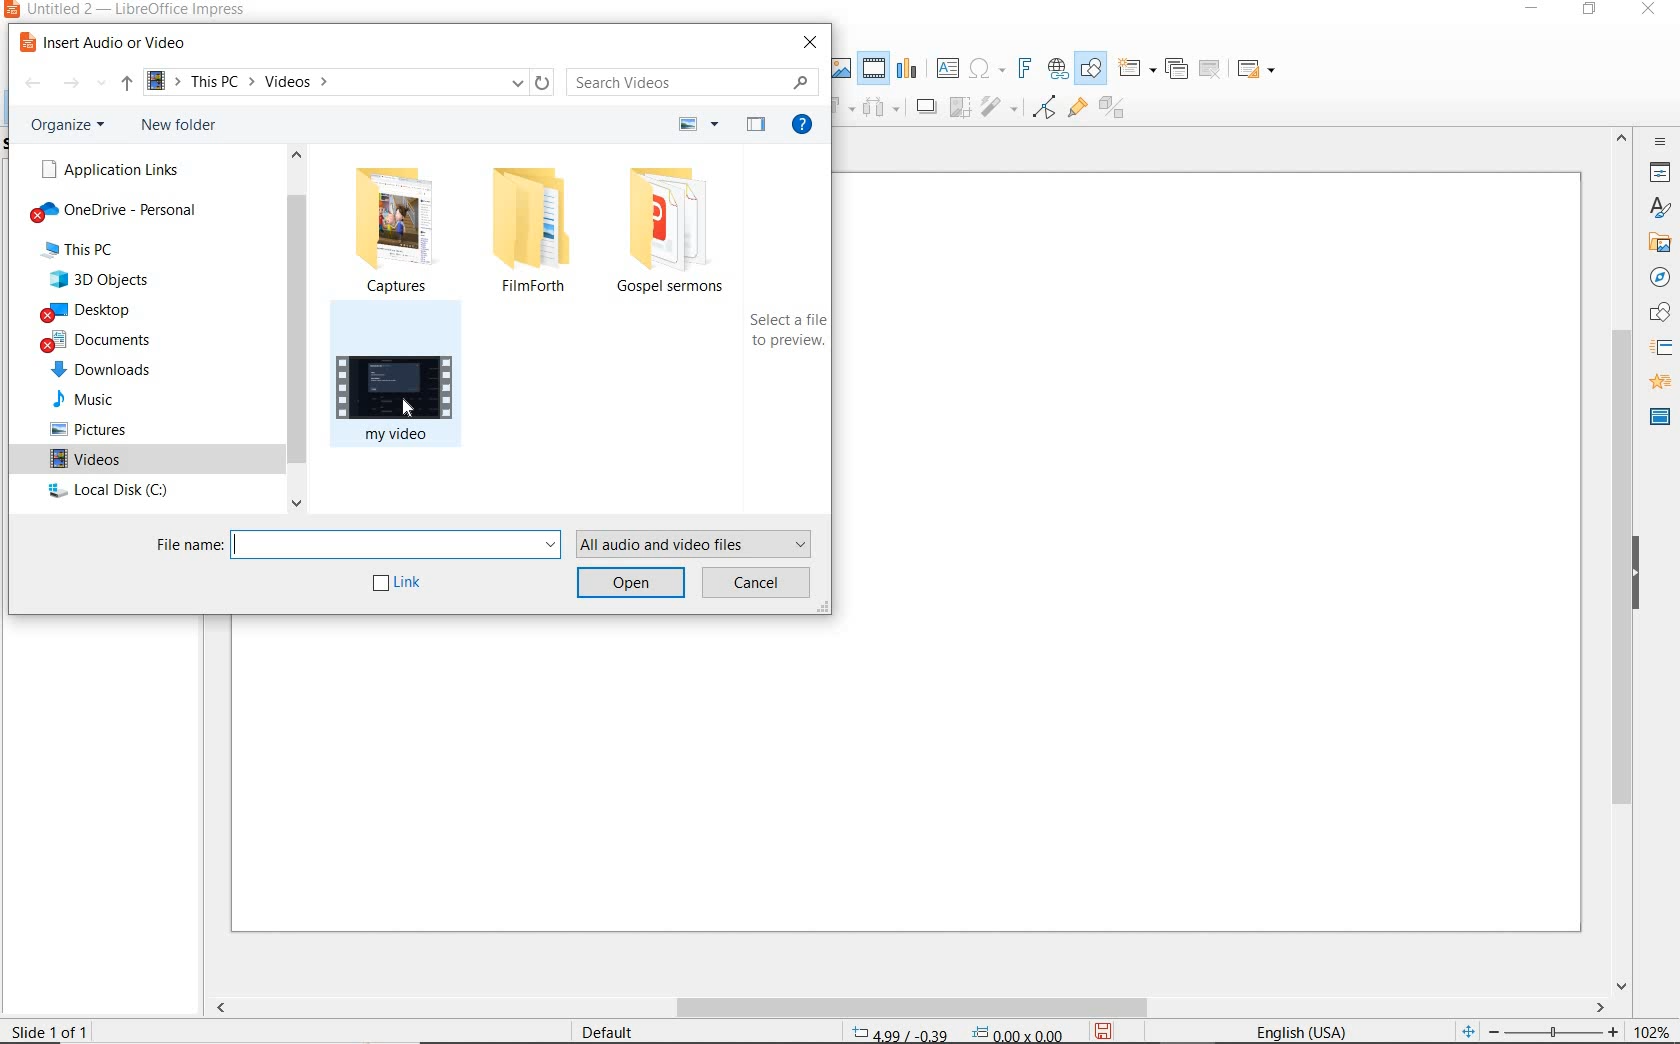  What do you see at coordinates (753, 125) in the screenshot?
I see `HIDE PREVIEW PANE` at bounding box center [753, 125].